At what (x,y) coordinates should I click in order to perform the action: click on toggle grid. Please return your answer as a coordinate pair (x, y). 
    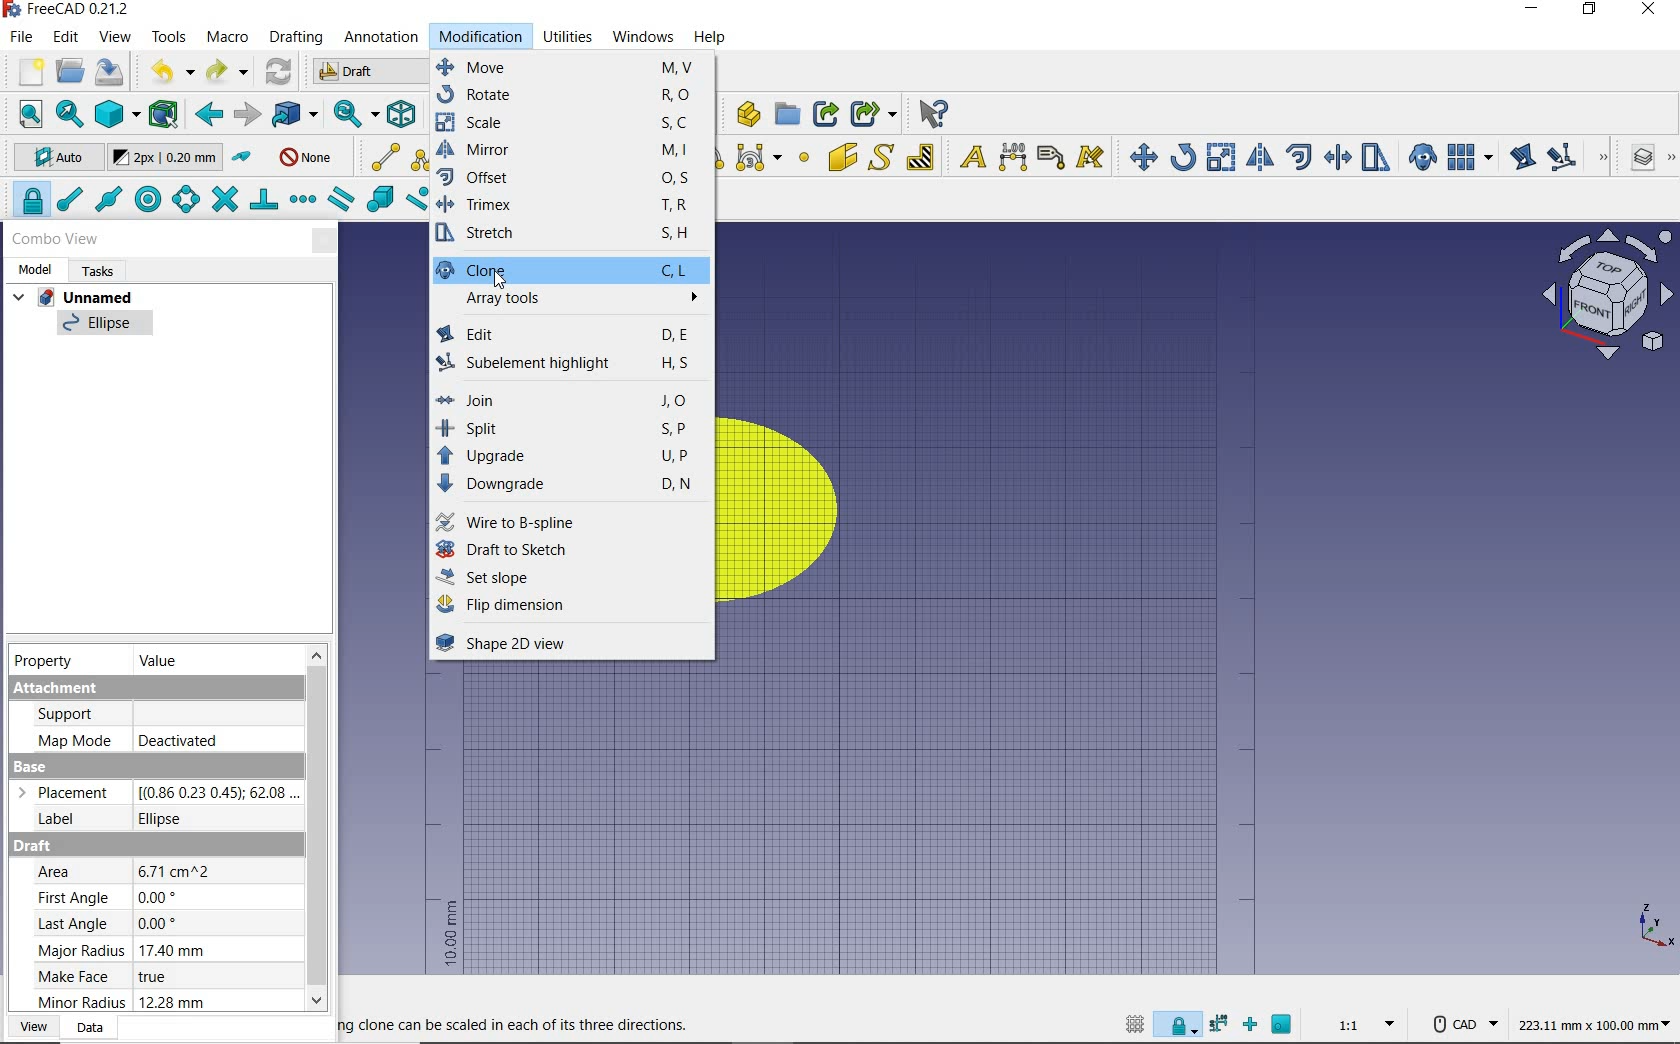
    Looking at the image, I should click on (1132, 1026).